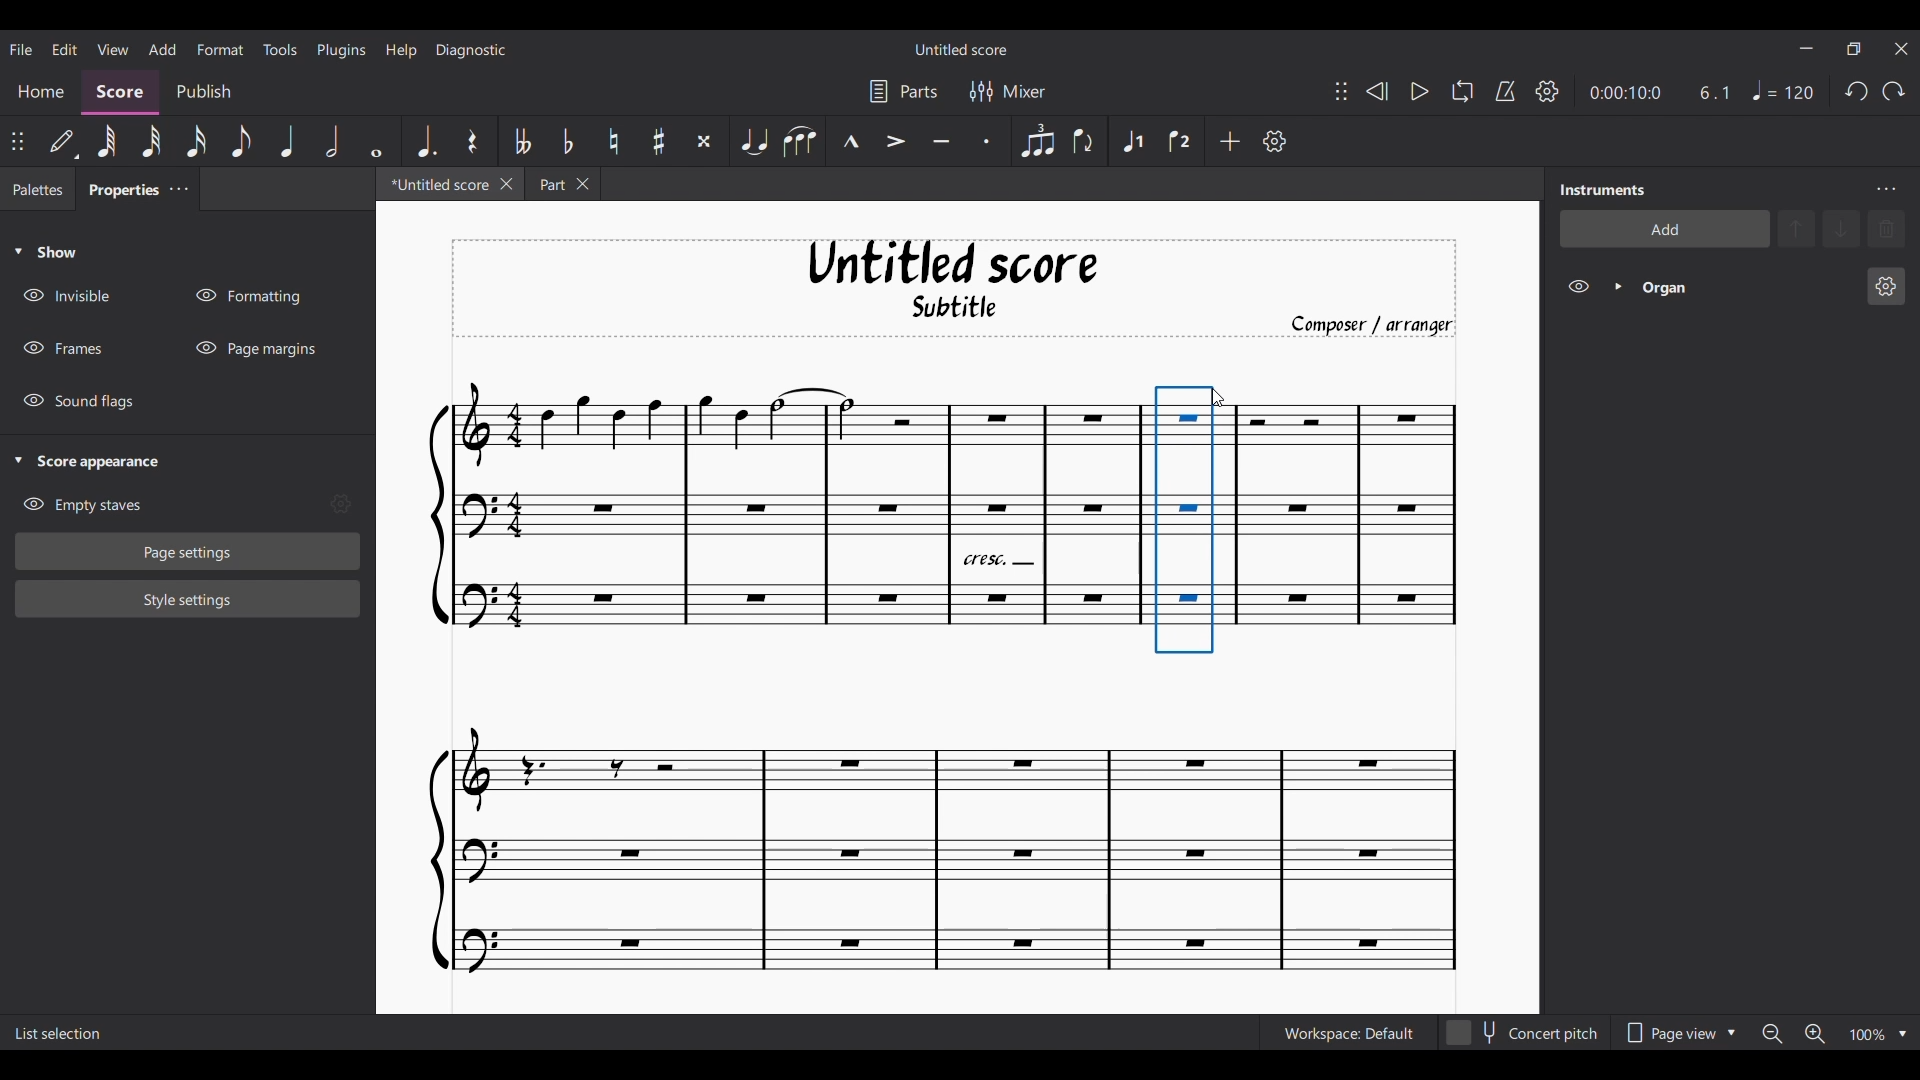 The height and width of the screenshot is (1080, 1920). I want to click on Undo, so click(1856, 91).